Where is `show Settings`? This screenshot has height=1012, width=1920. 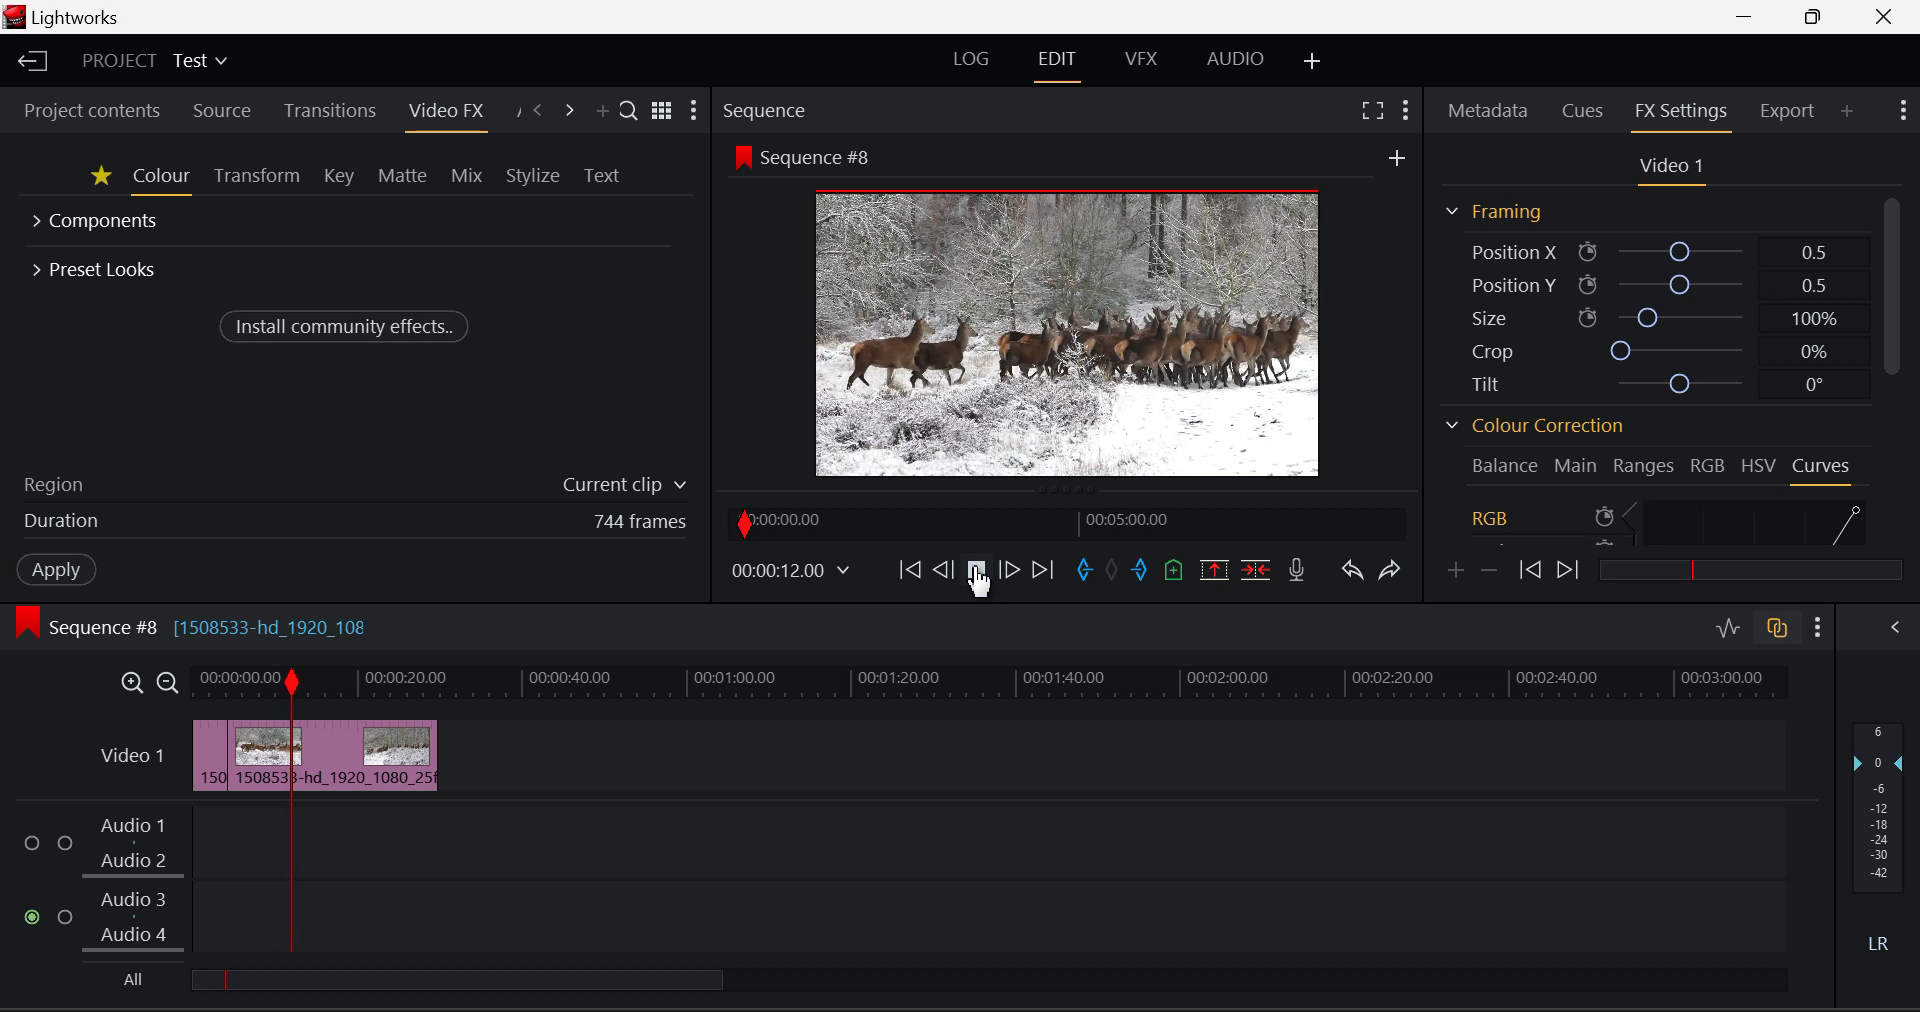 show Settings is located at coordinates (1818, 628).